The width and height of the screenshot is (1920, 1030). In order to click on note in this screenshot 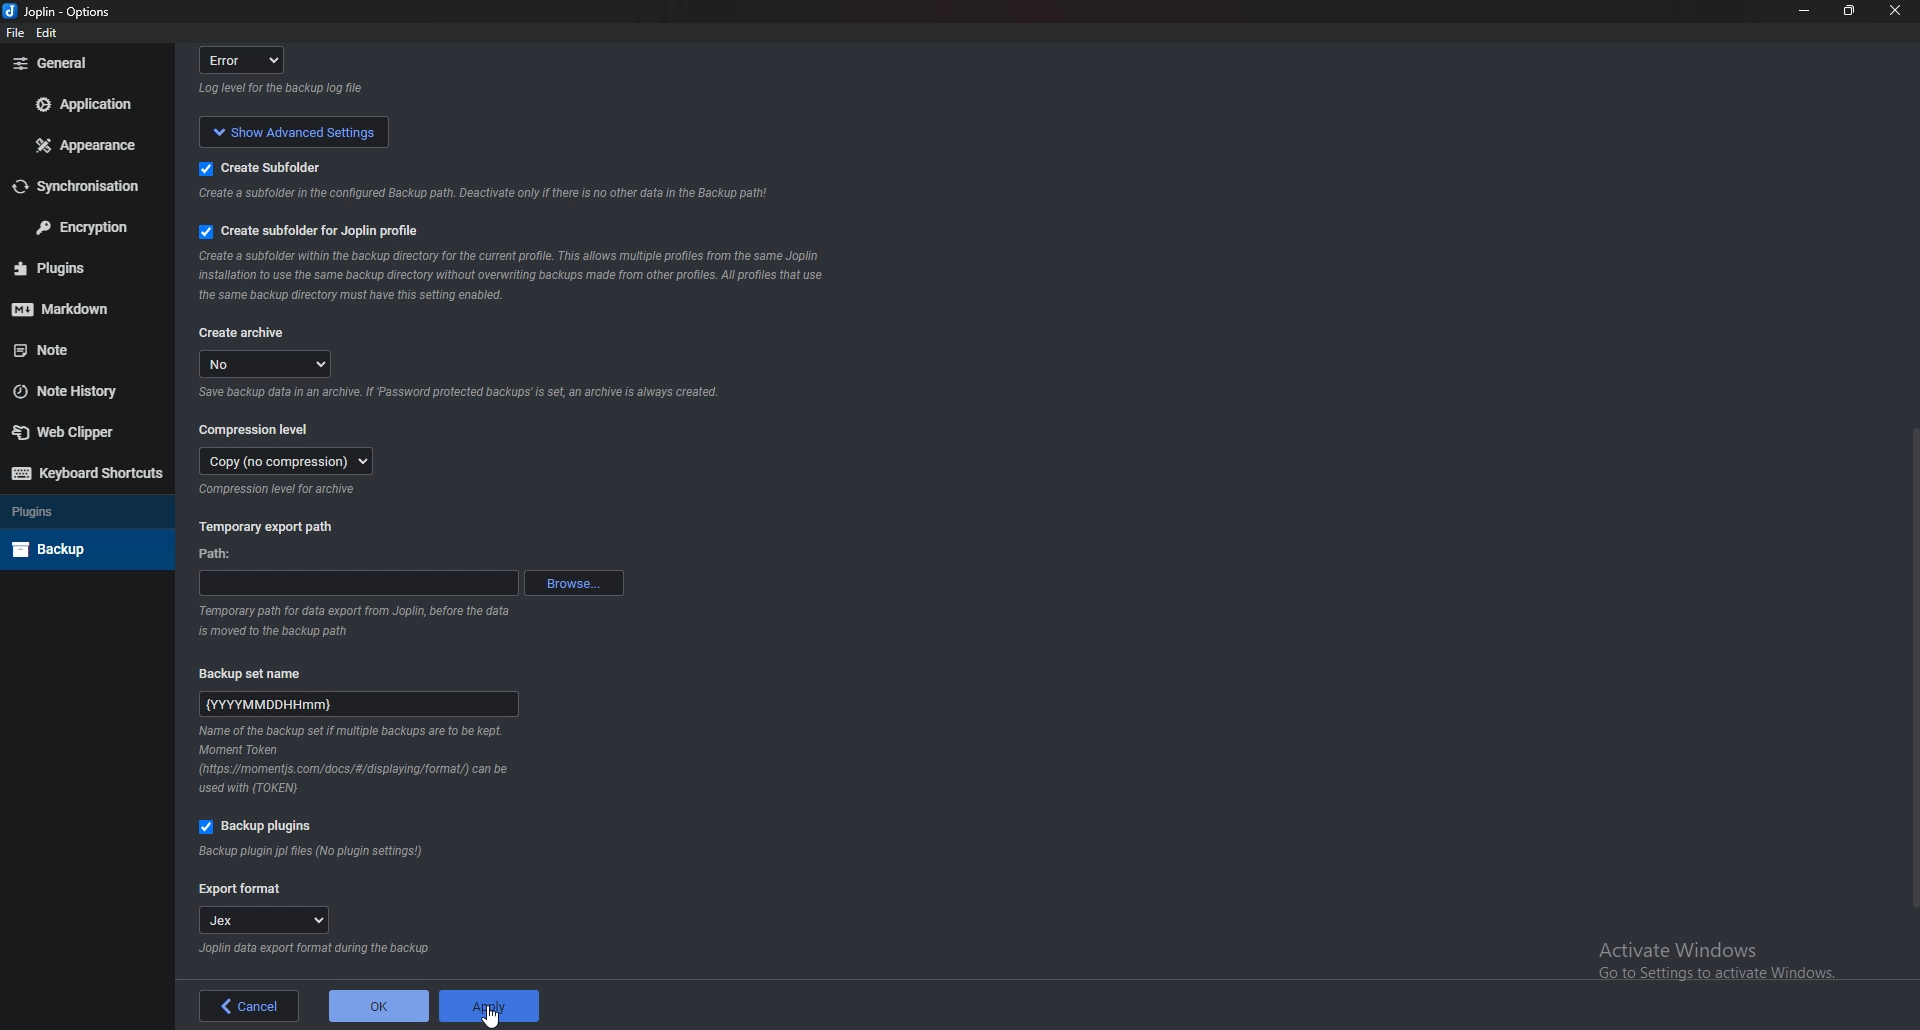, I will do `click(82, 349)`.